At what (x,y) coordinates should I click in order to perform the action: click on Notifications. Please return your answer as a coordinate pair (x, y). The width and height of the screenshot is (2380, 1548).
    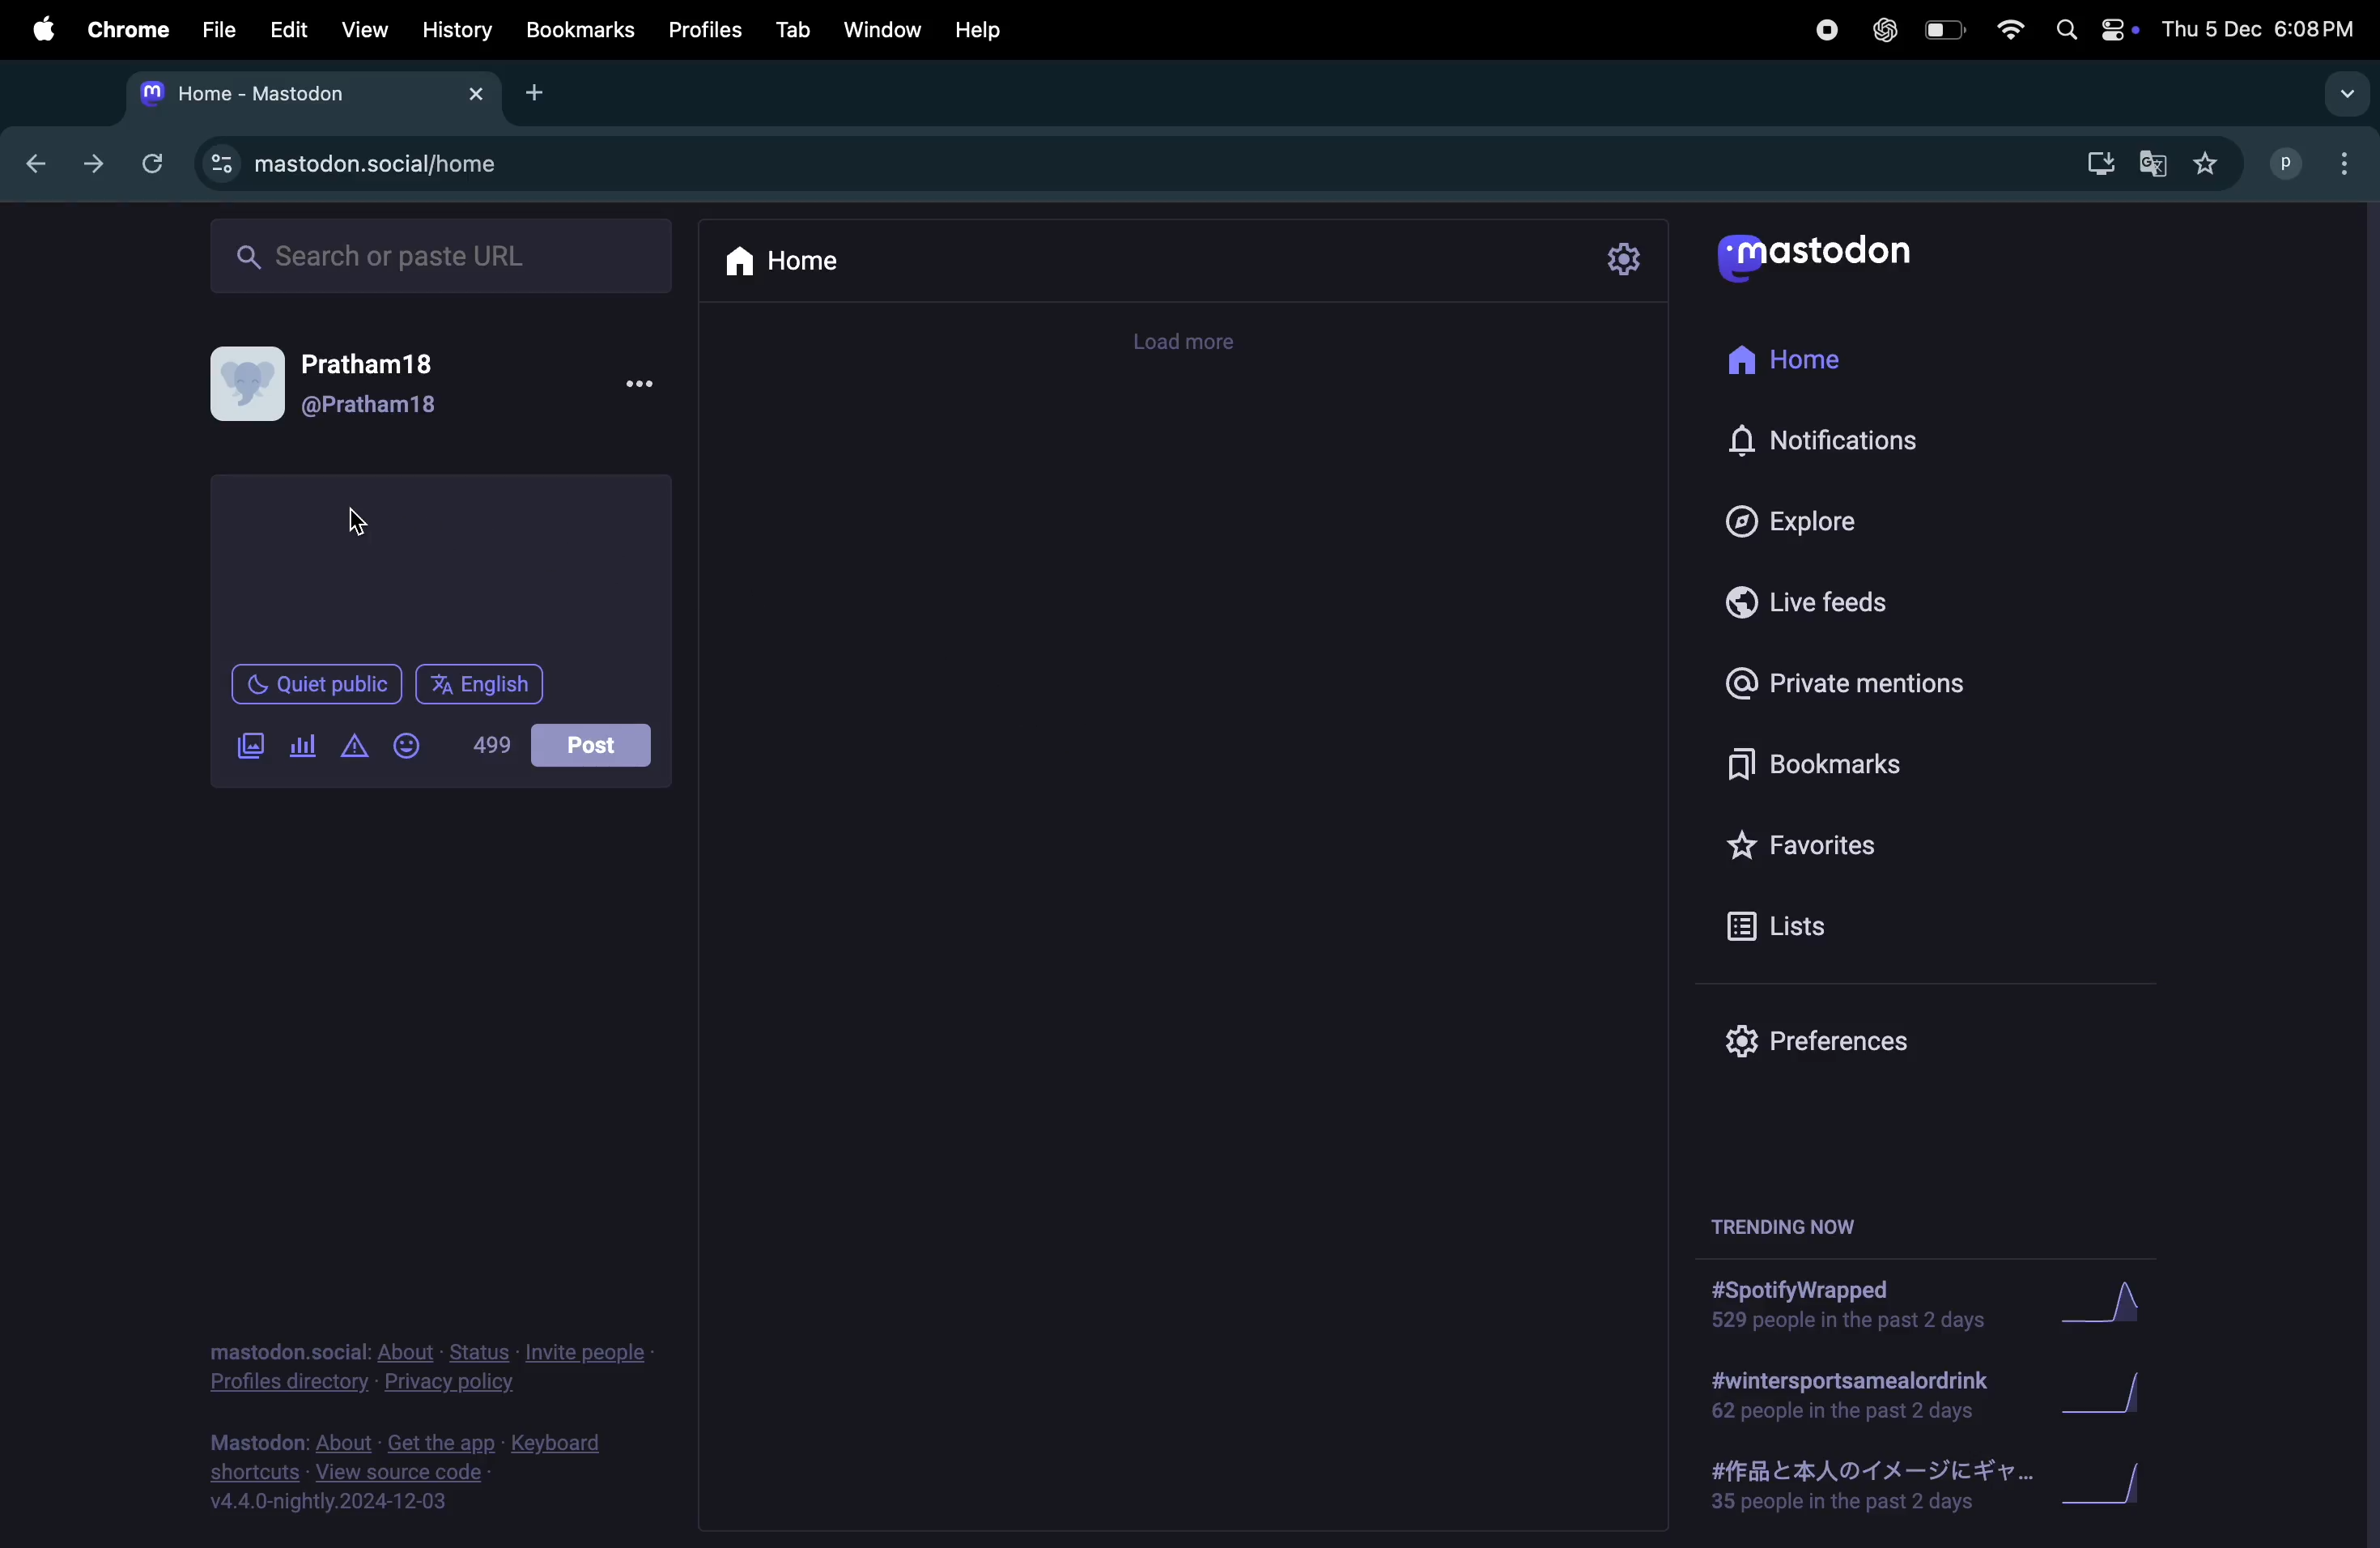
    Looking at the image, I should click on (1830, 437).